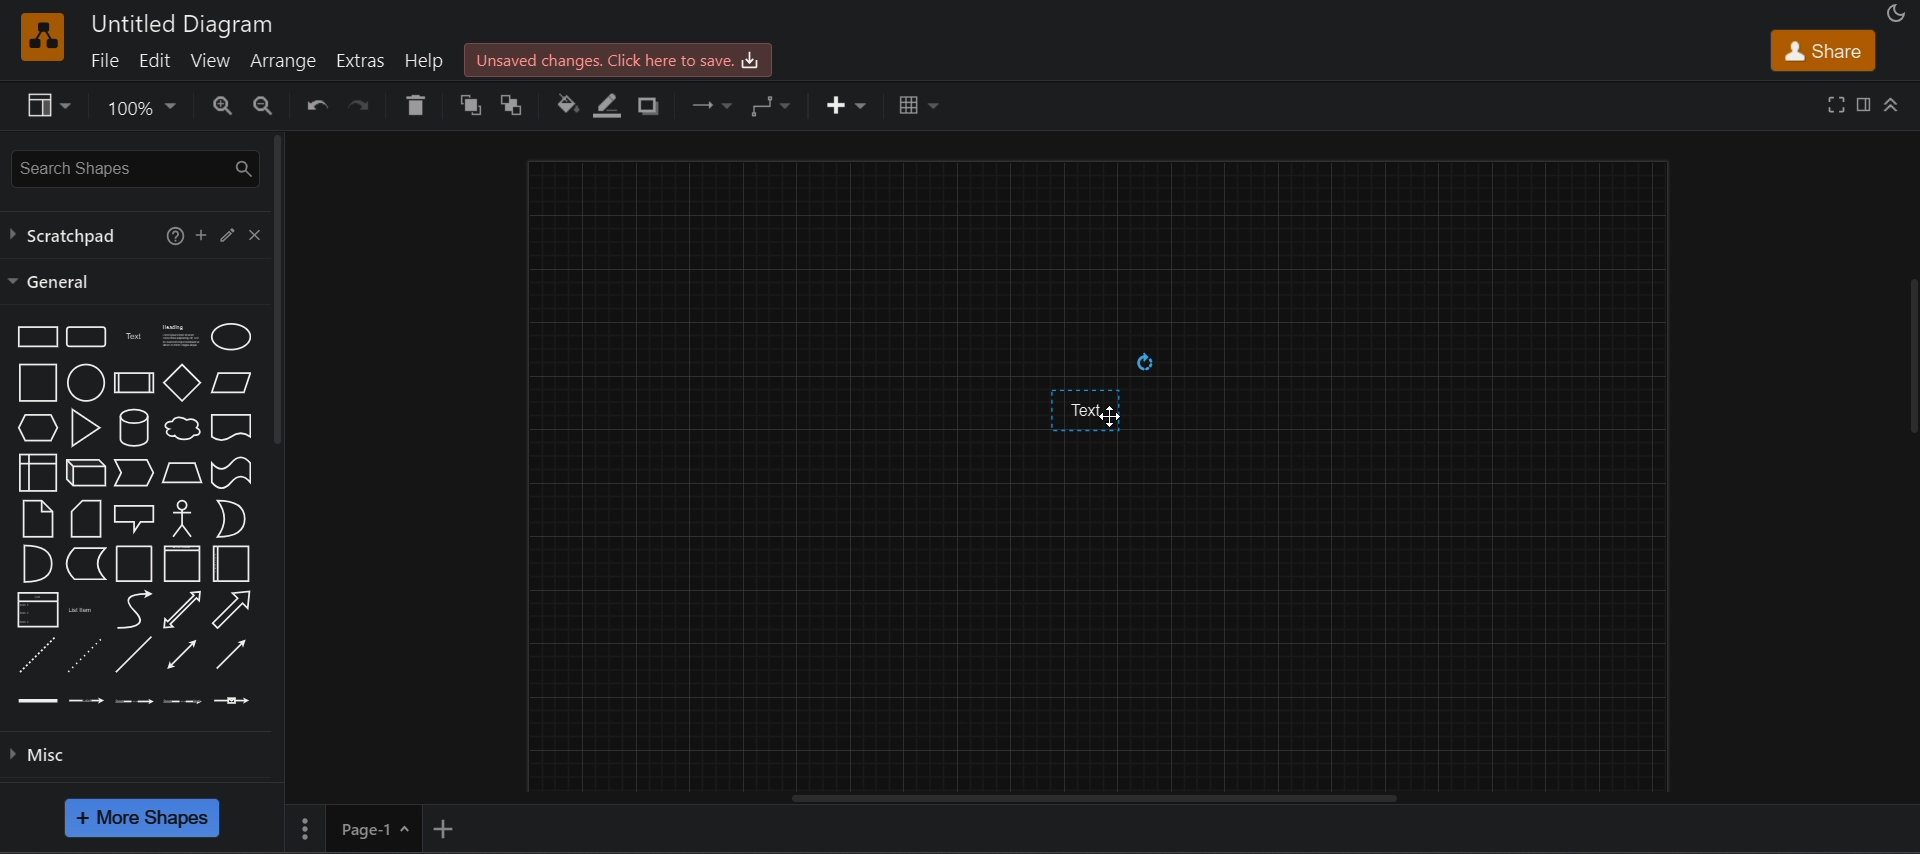  What do you see at coordinates (619, 60) in the screenshot?
I see `Unsaved changes. click here to save` at bounding box center [619, 60].